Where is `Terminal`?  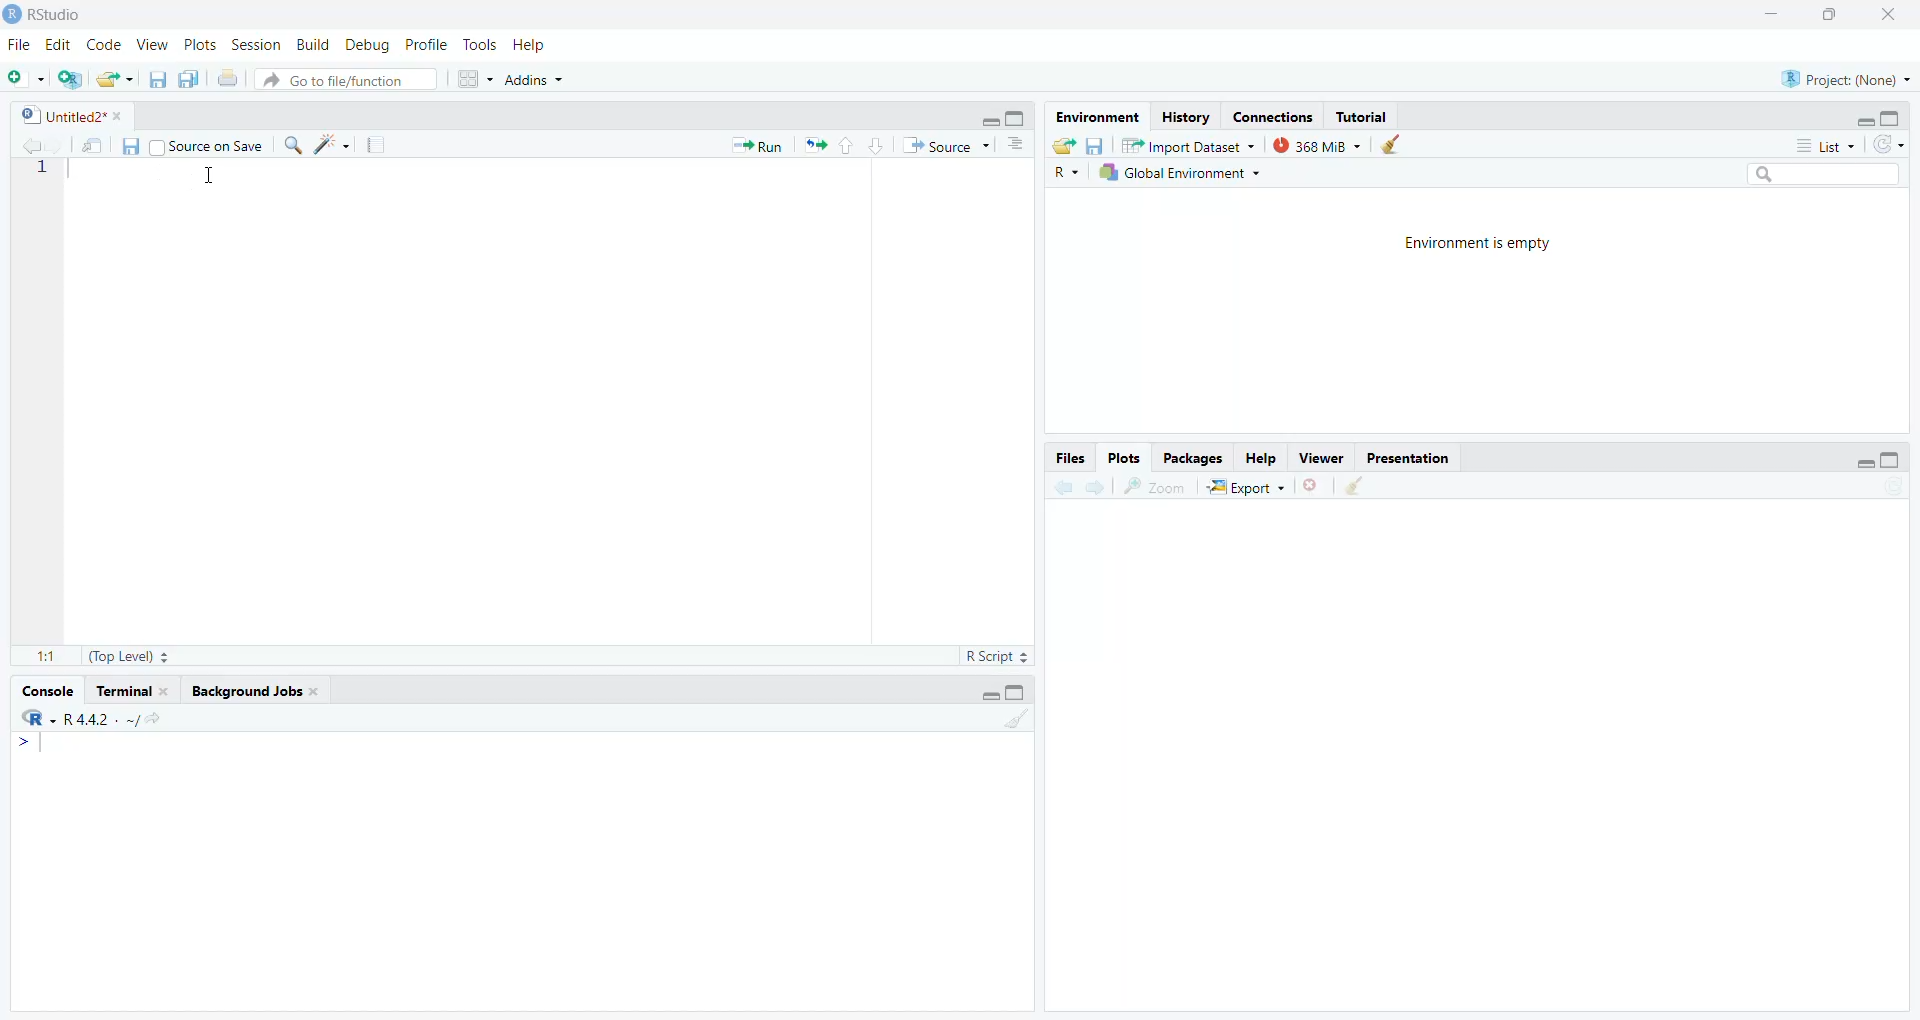
Terminal is located at coordinates (134, 691).